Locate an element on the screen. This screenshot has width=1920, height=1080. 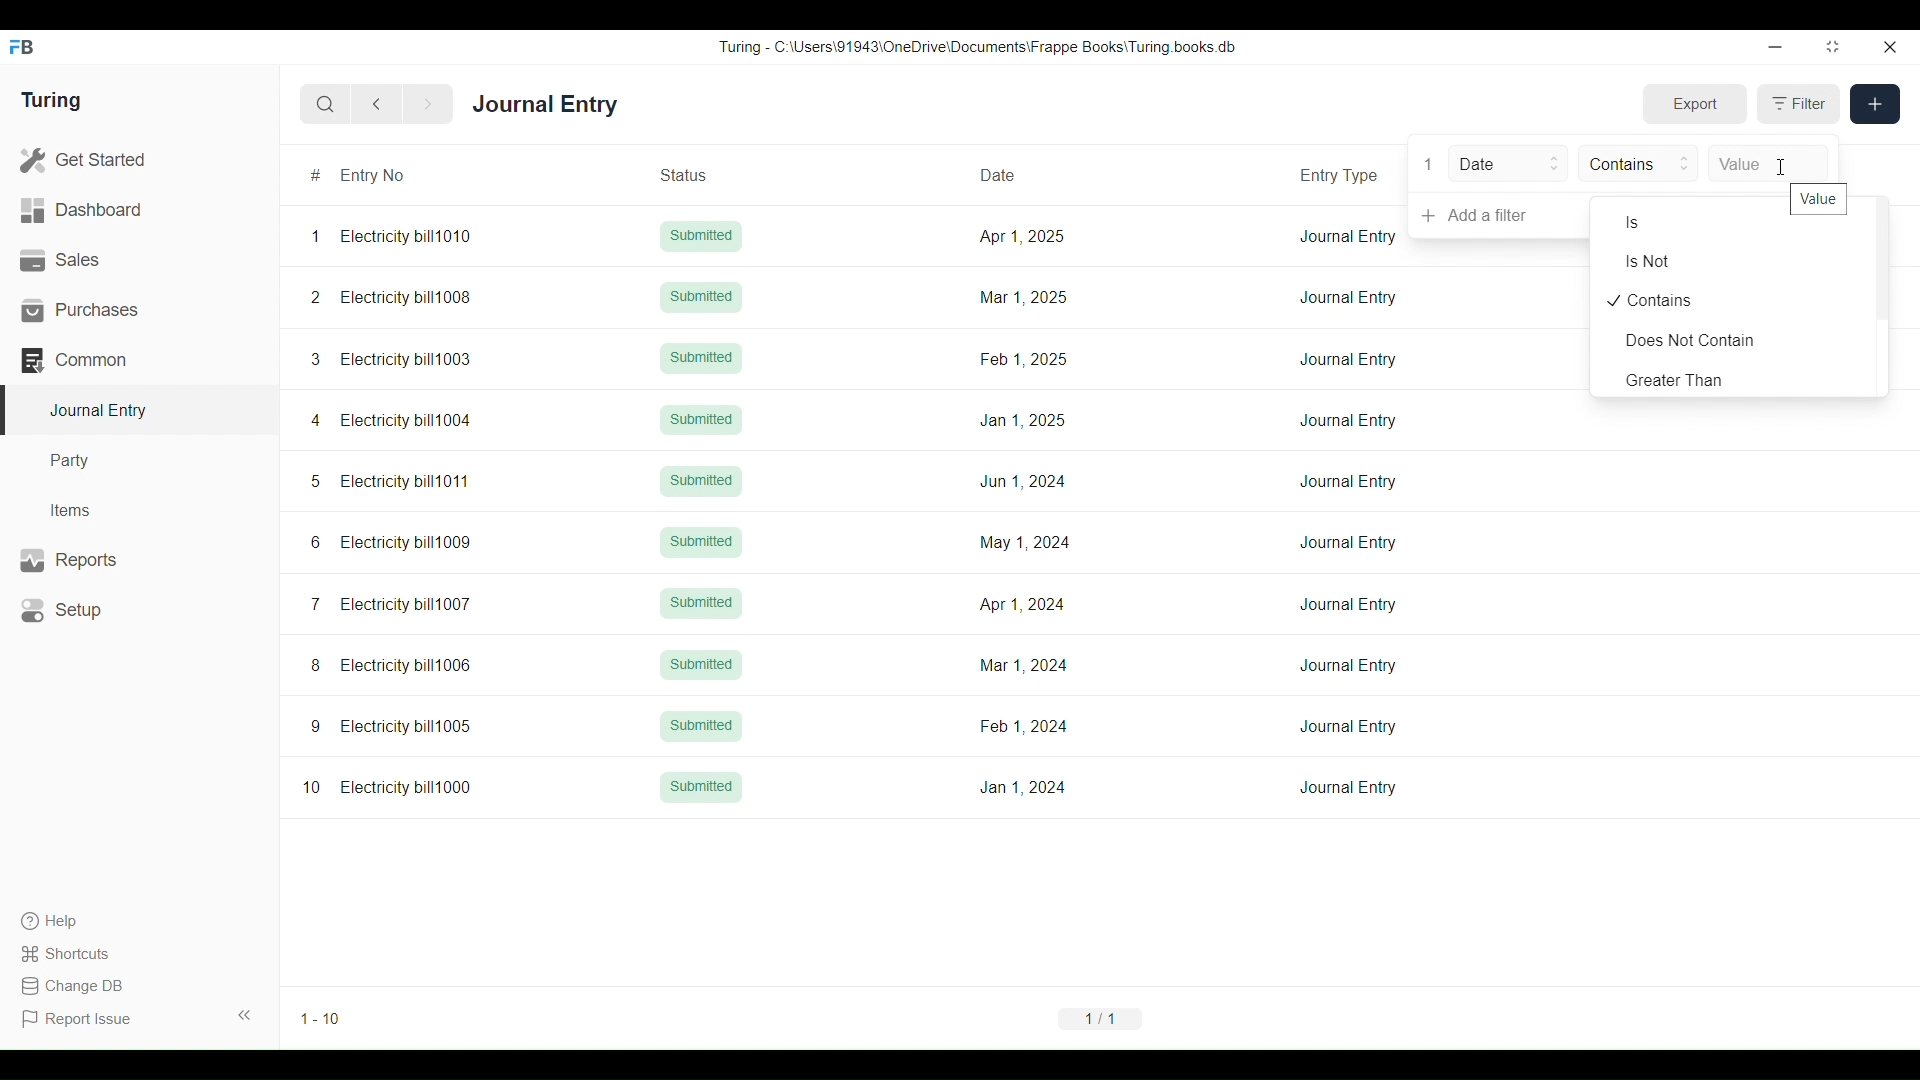
Submitted is located at coordinates (701, 481).